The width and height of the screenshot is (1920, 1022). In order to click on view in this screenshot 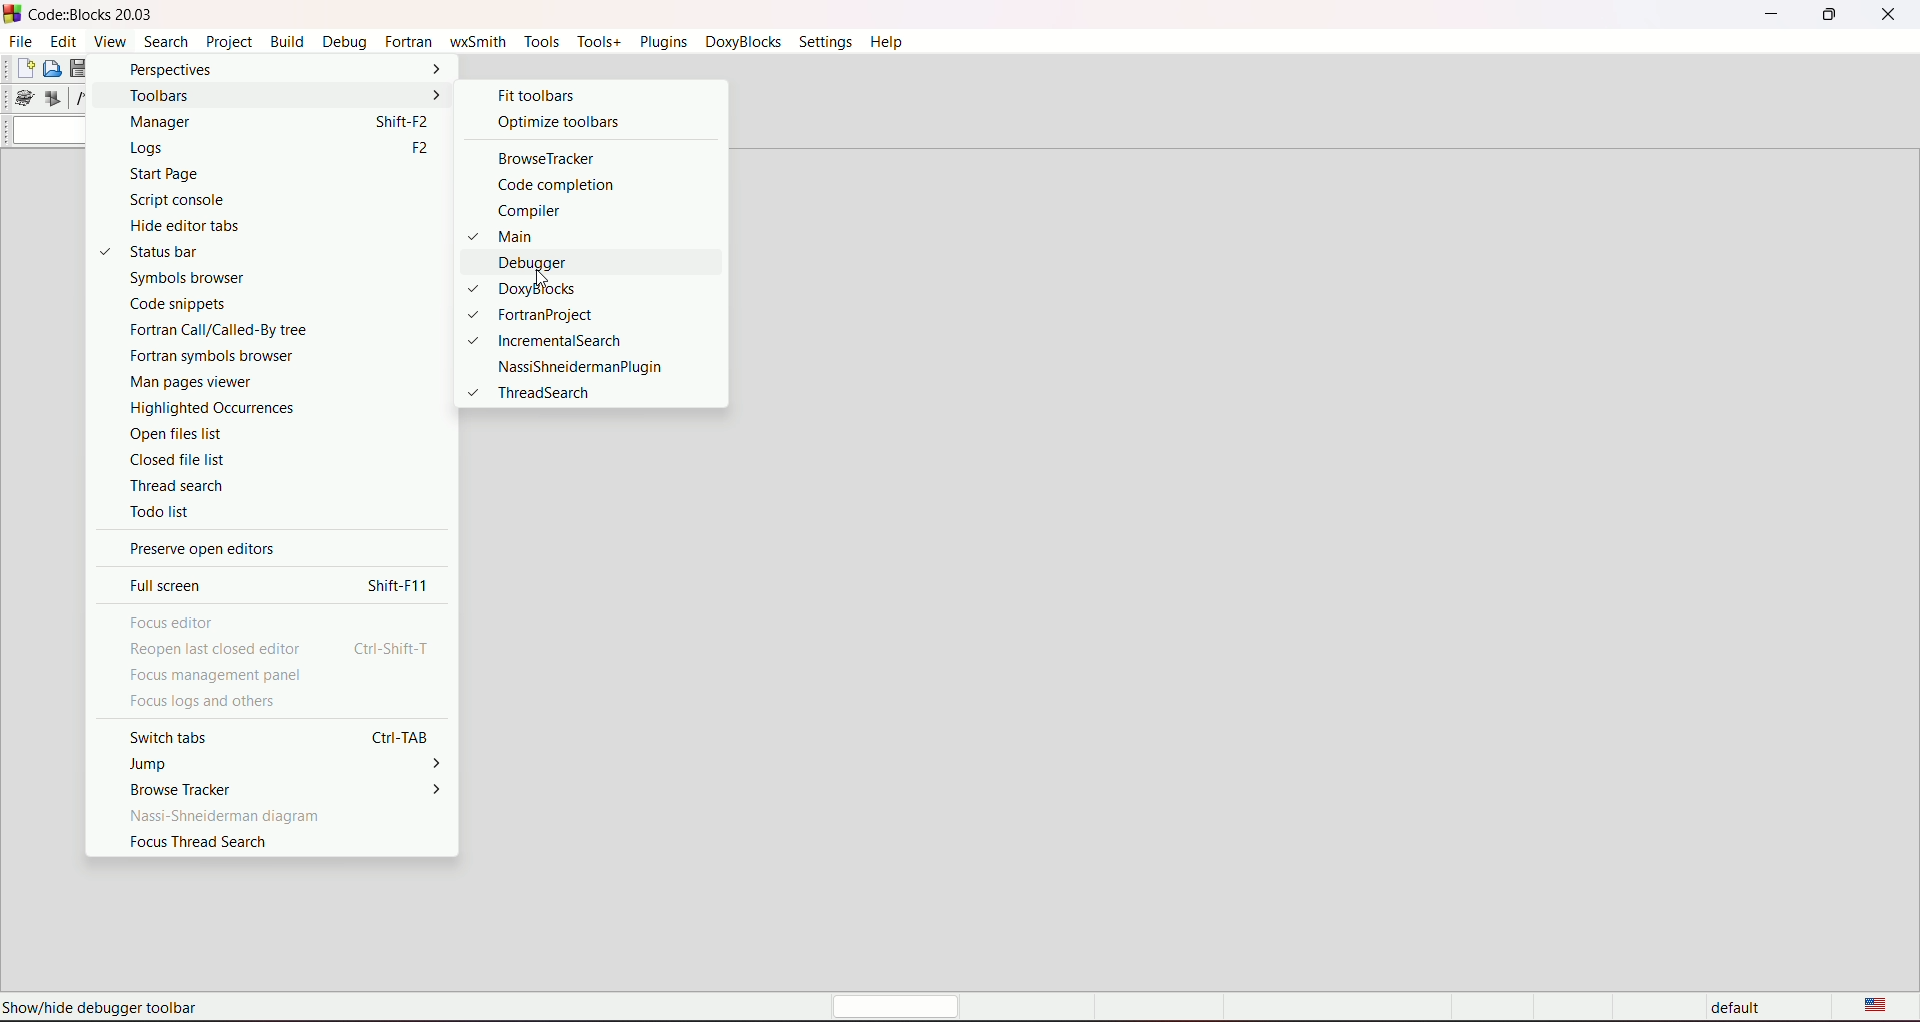, I will do `click(107, 41)`.